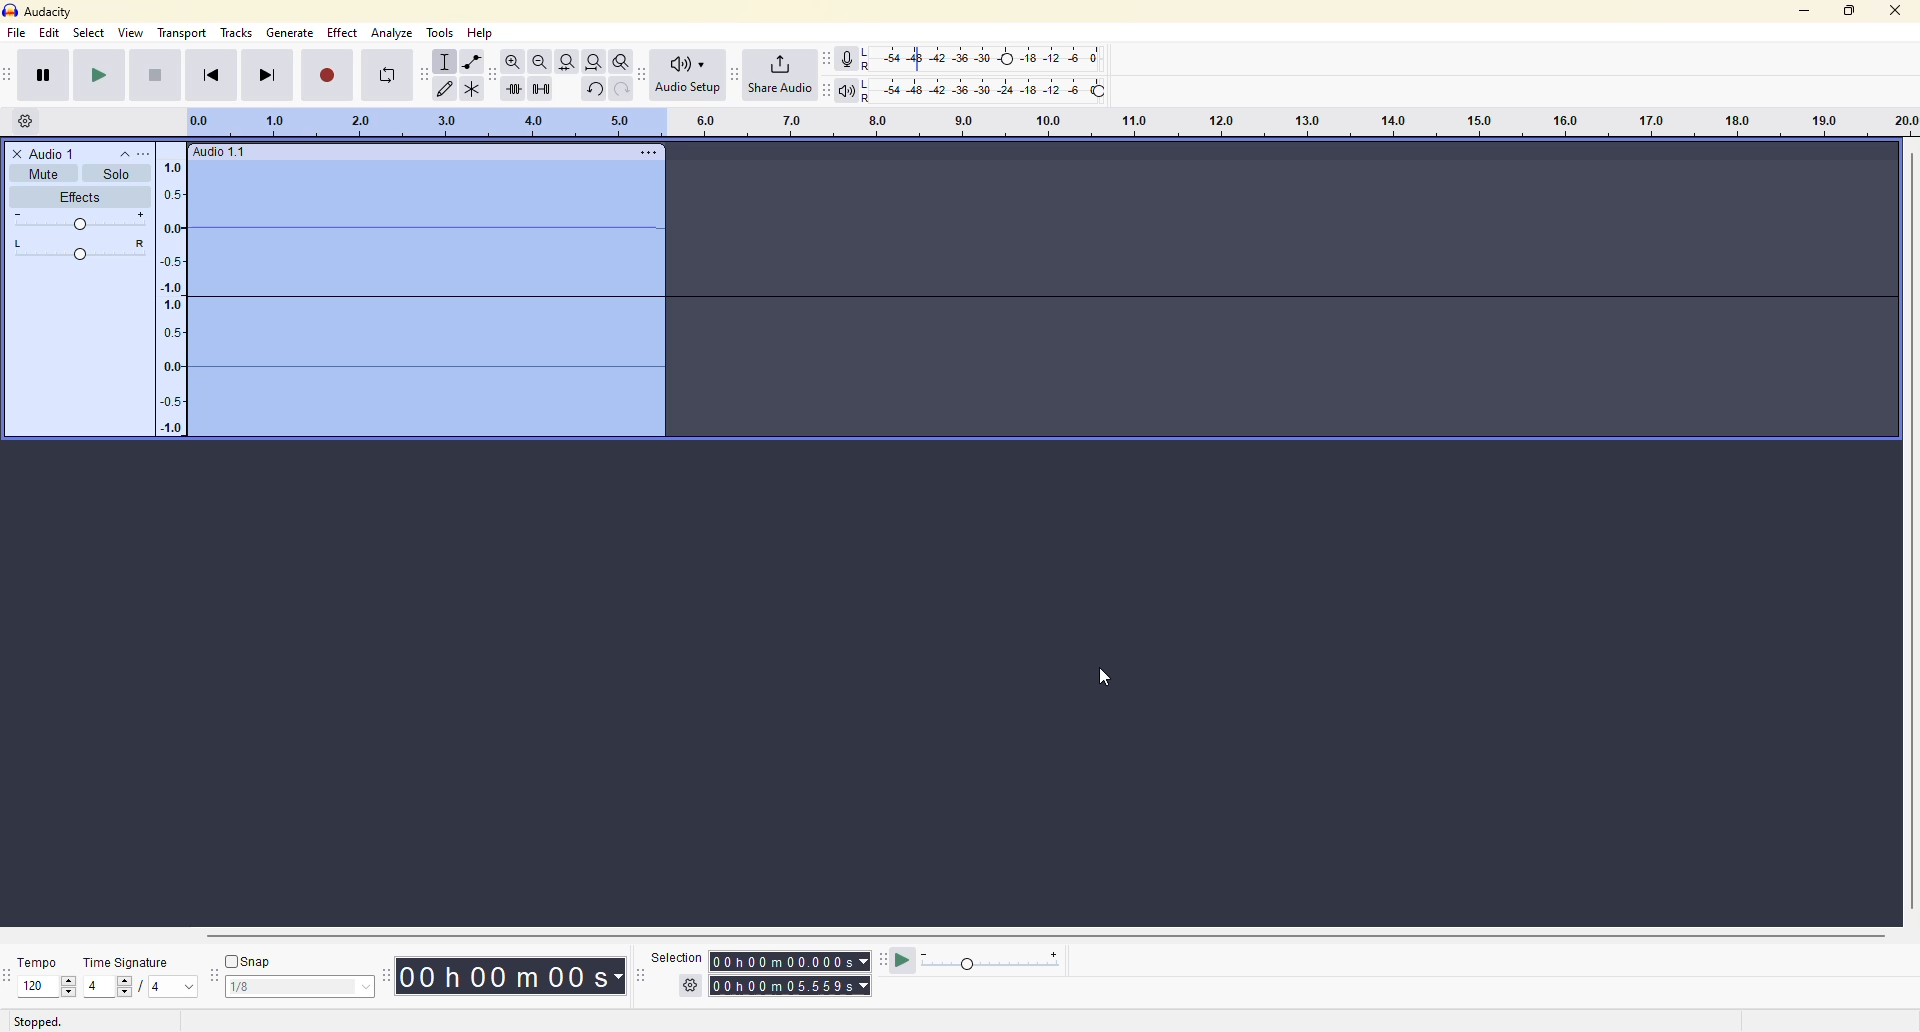  Describe the element at coordinates (214, 975) in the screenshot. I see `snapping toolbar` at that location.